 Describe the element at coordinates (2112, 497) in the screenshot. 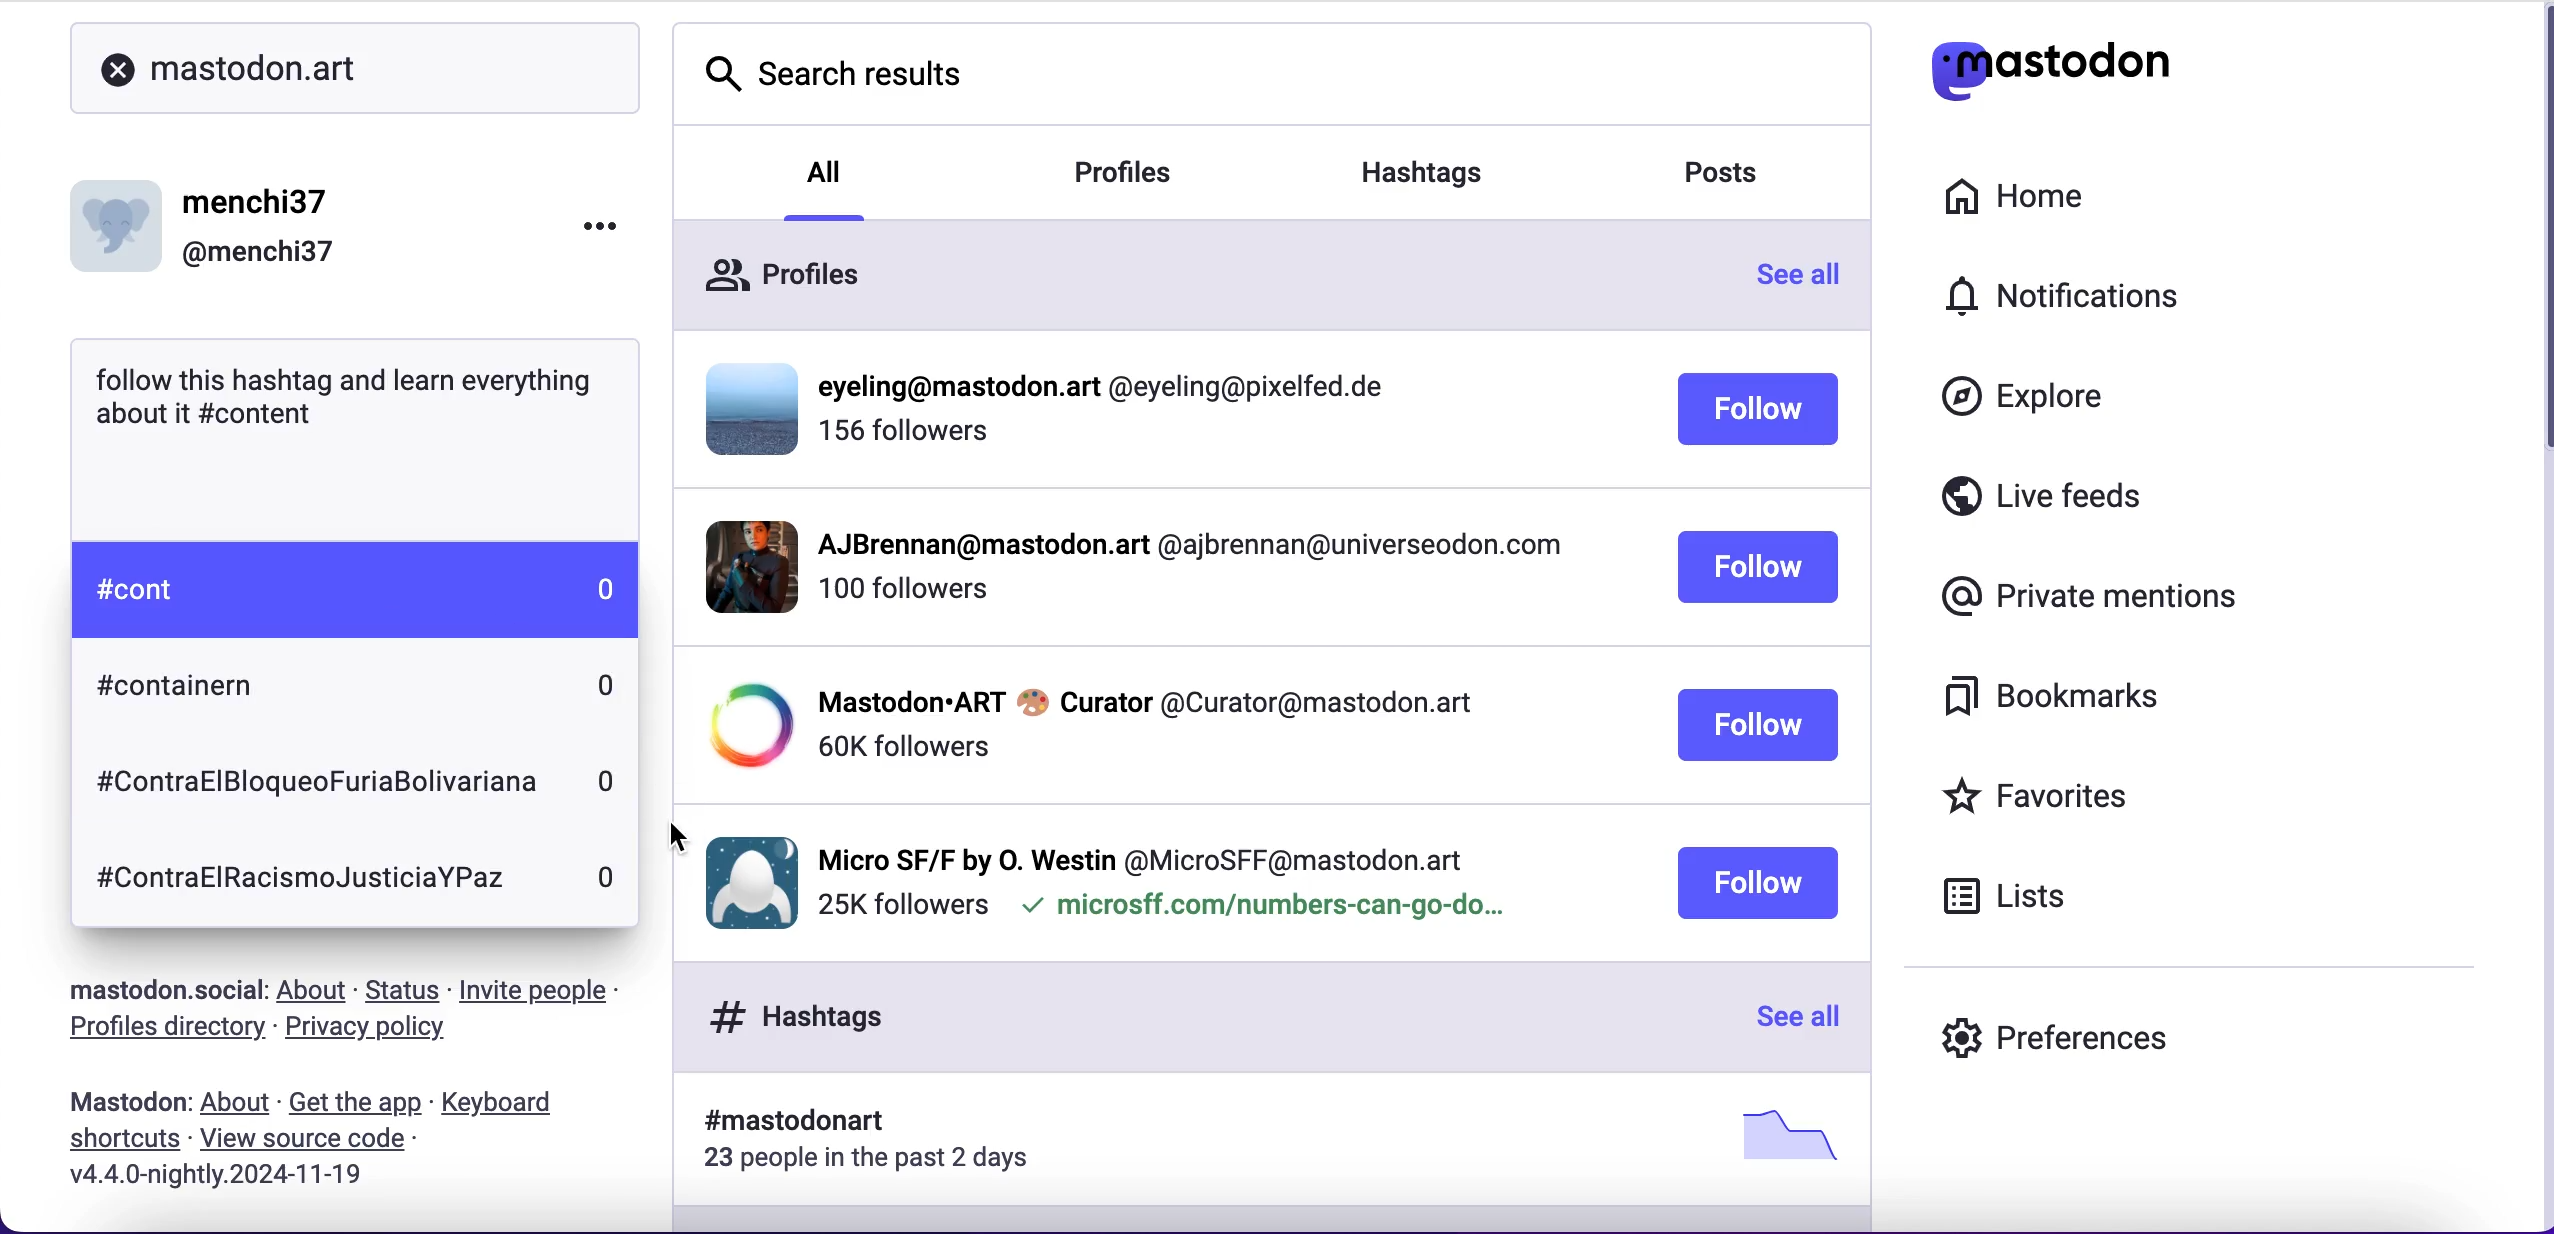

I see `live feeds` at that location.